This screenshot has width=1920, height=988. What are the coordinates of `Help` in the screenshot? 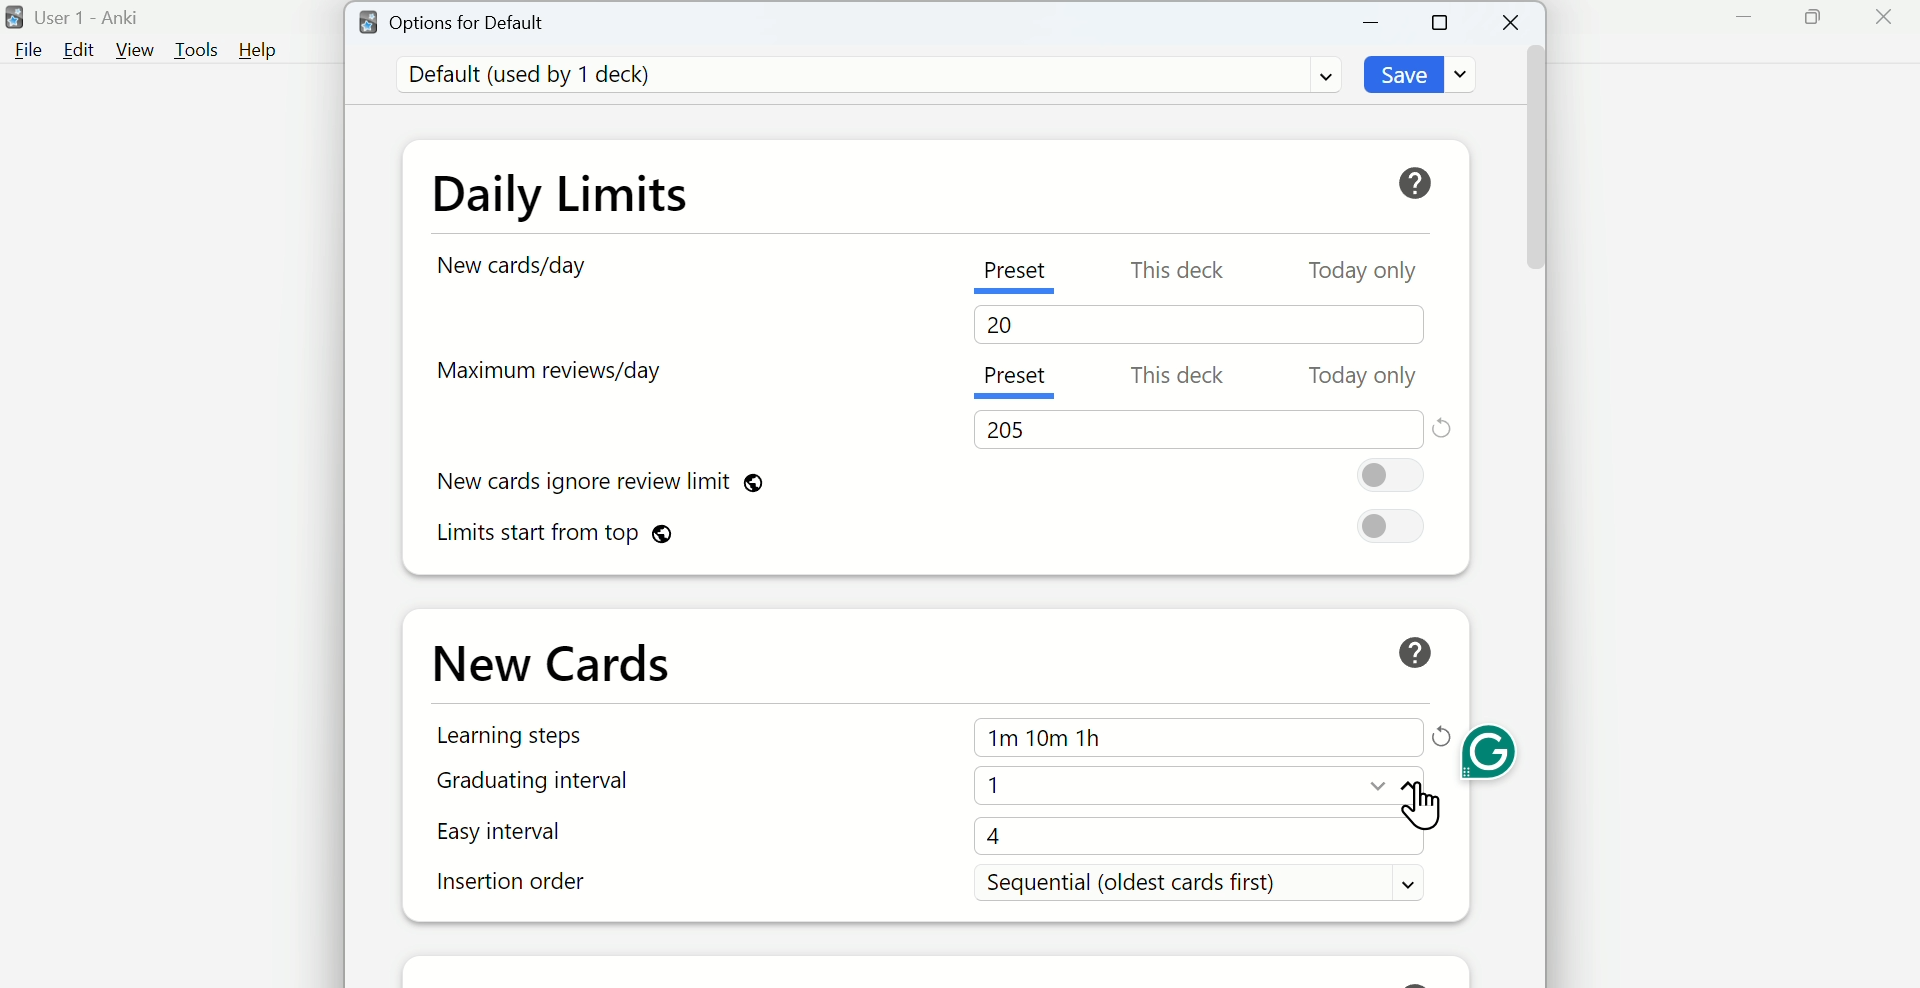 It's located at (255, 50).